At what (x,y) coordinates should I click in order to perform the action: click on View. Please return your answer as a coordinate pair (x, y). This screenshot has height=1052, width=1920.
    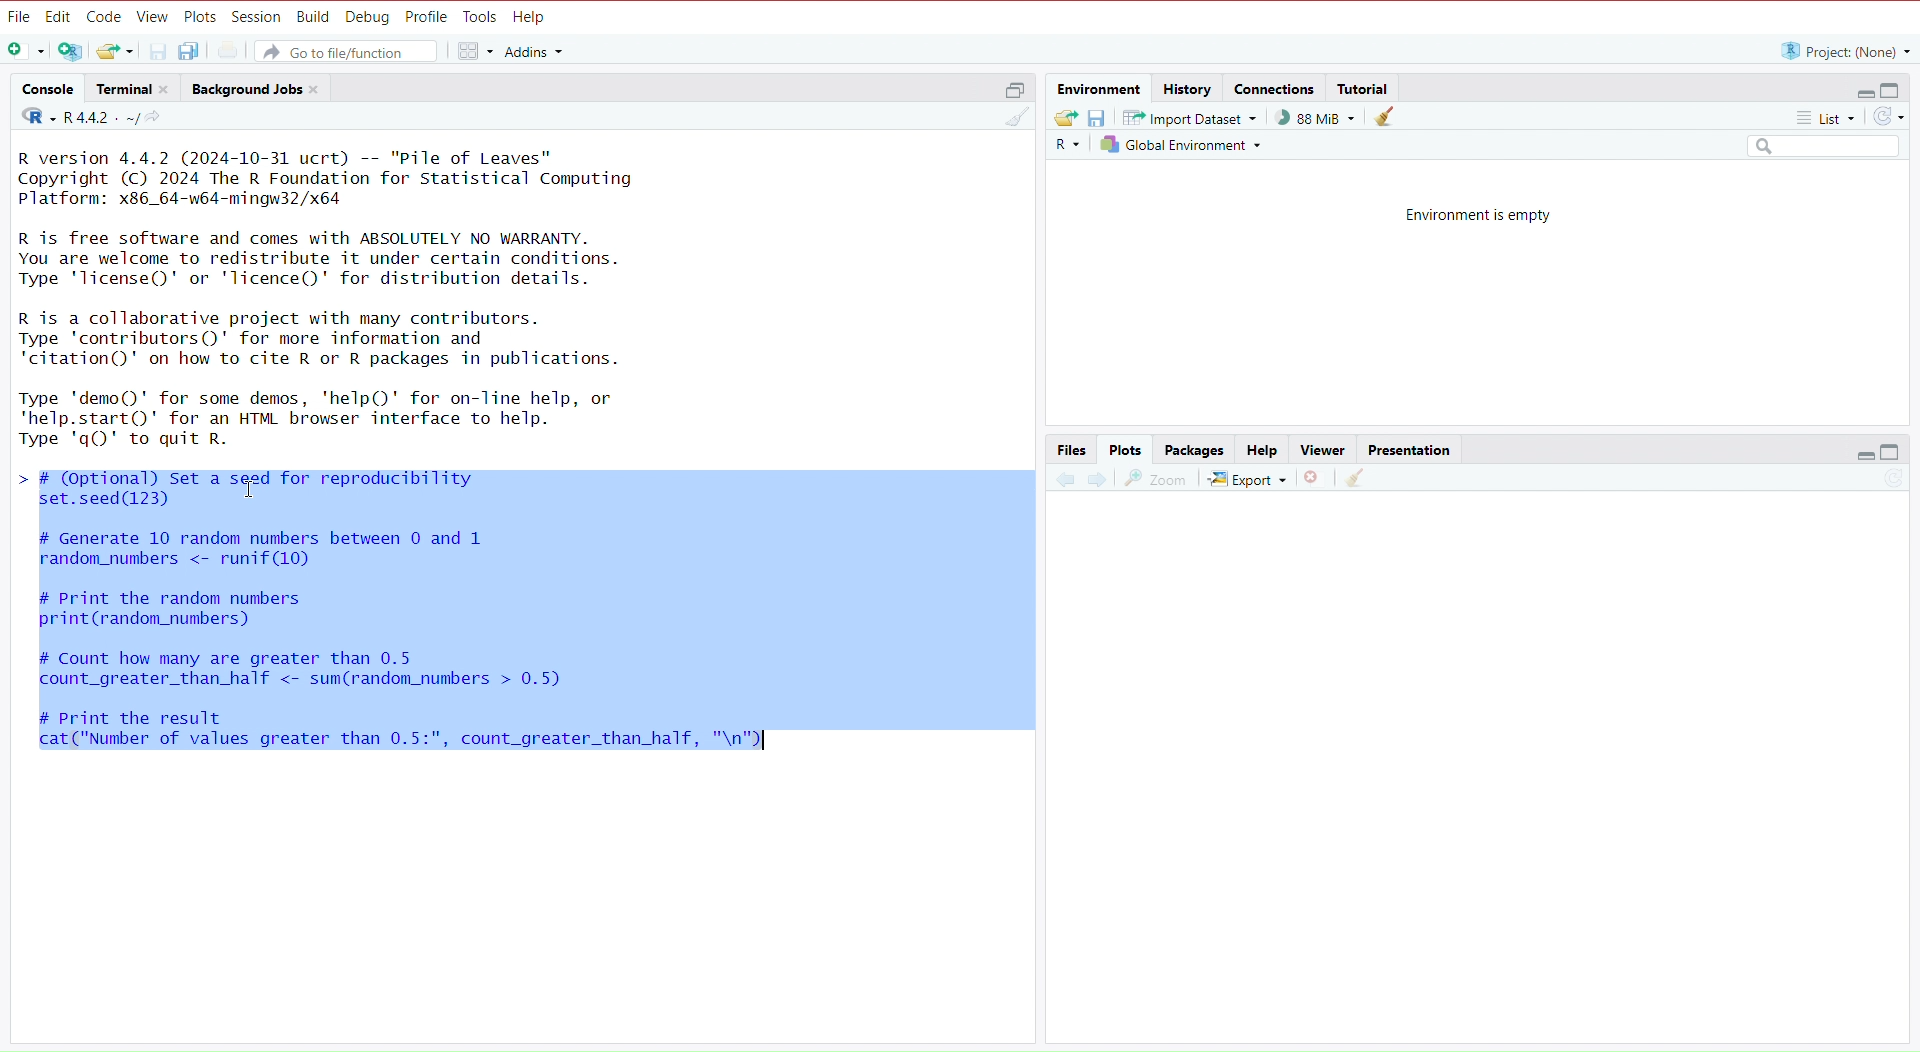
    Looking at the image, I should click on (153, 16).